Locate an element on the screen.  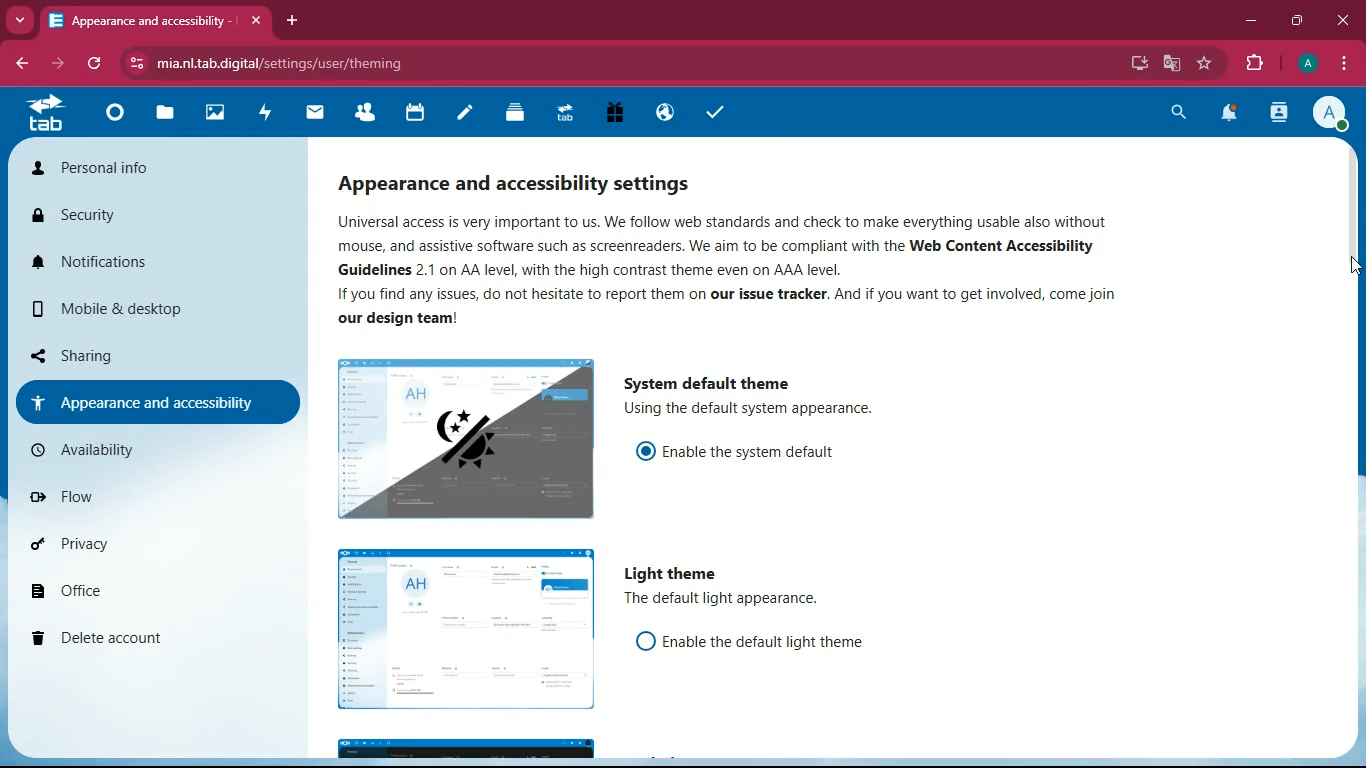
notifications is located at coordinates (1232, 114).